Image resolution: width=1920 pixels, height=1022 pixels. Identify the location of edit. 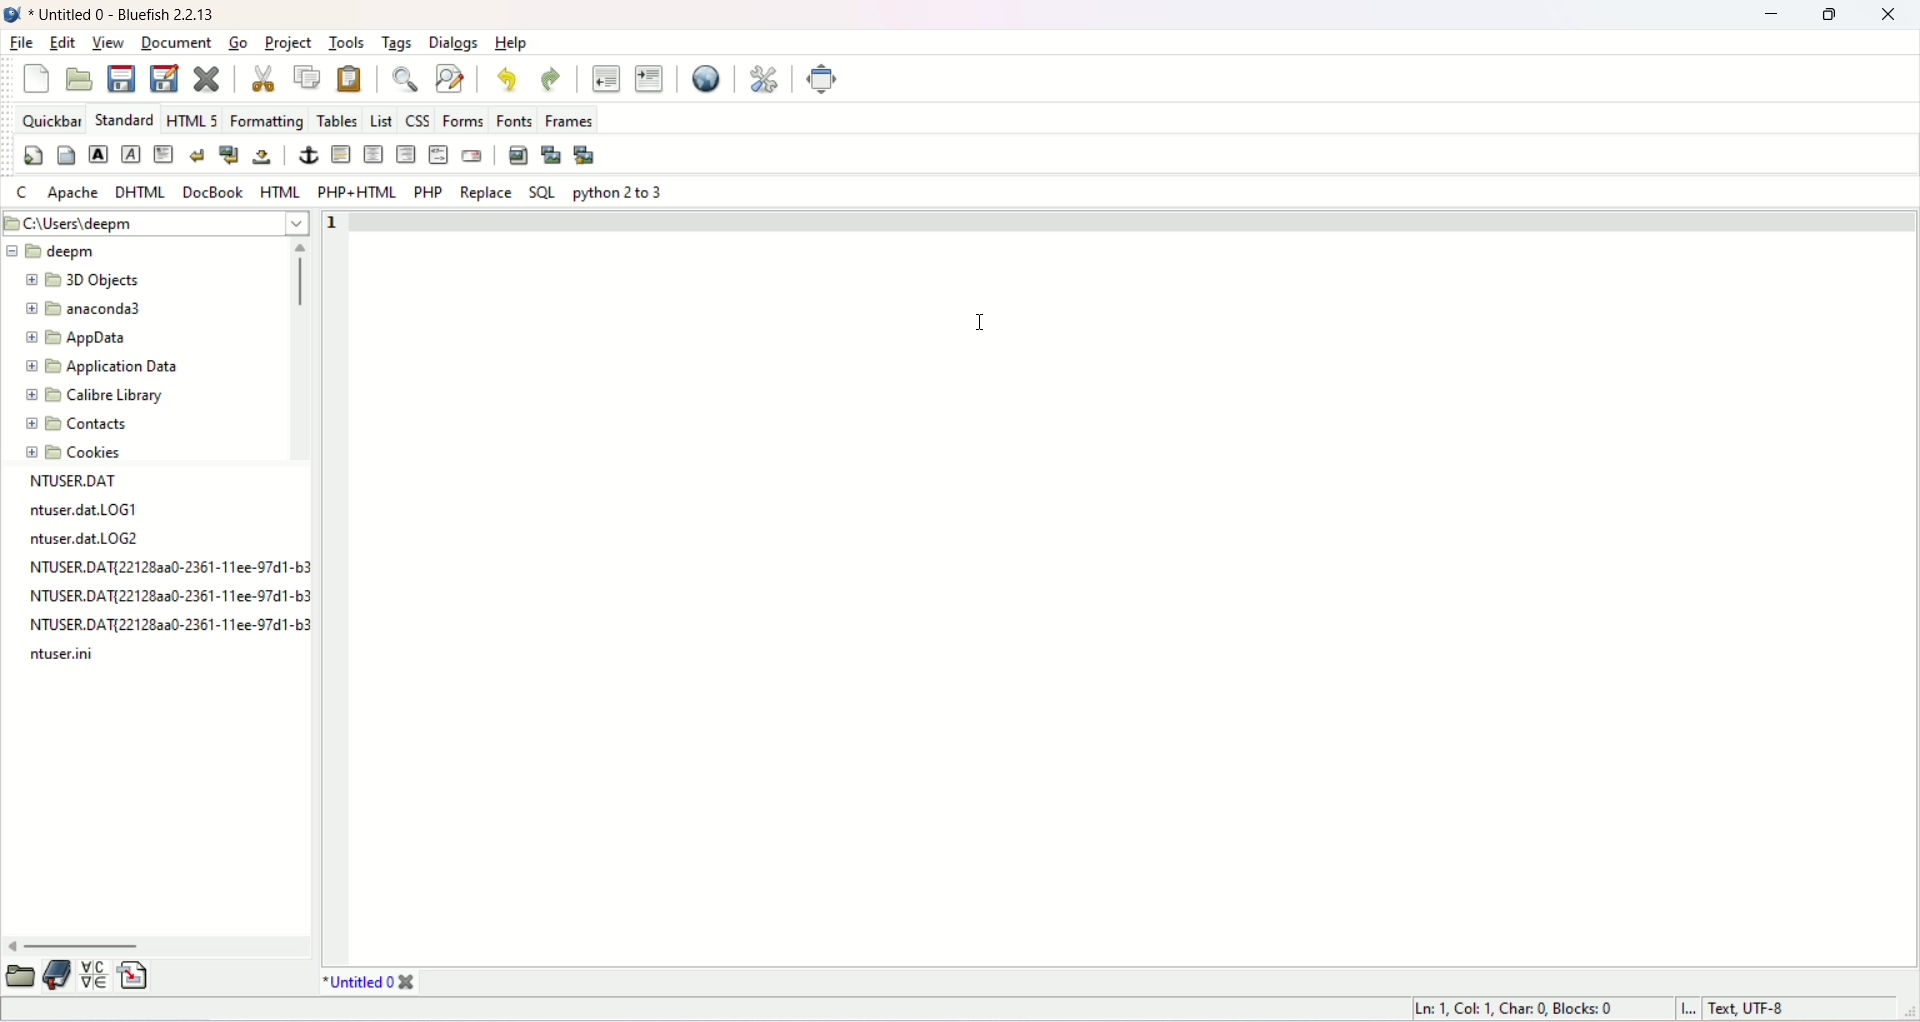
(62, 46).